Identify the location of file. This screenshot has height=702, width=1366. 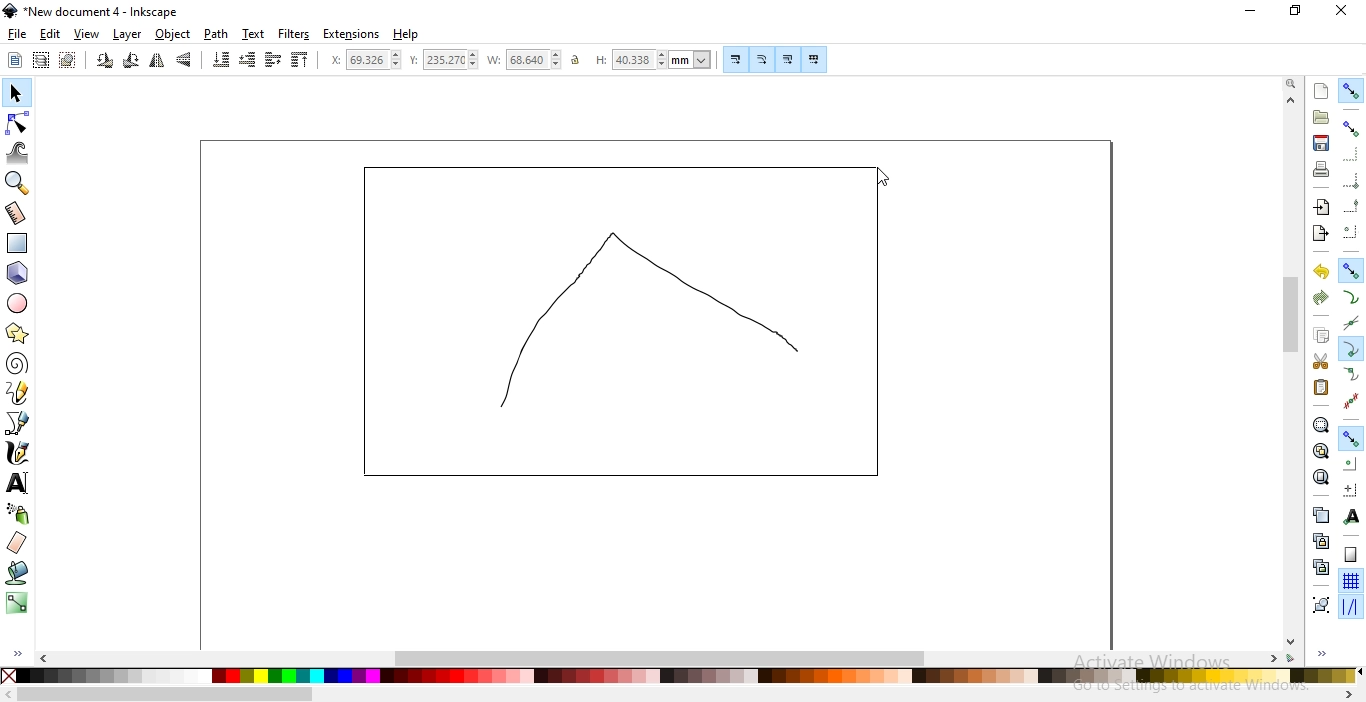
(17, 34).